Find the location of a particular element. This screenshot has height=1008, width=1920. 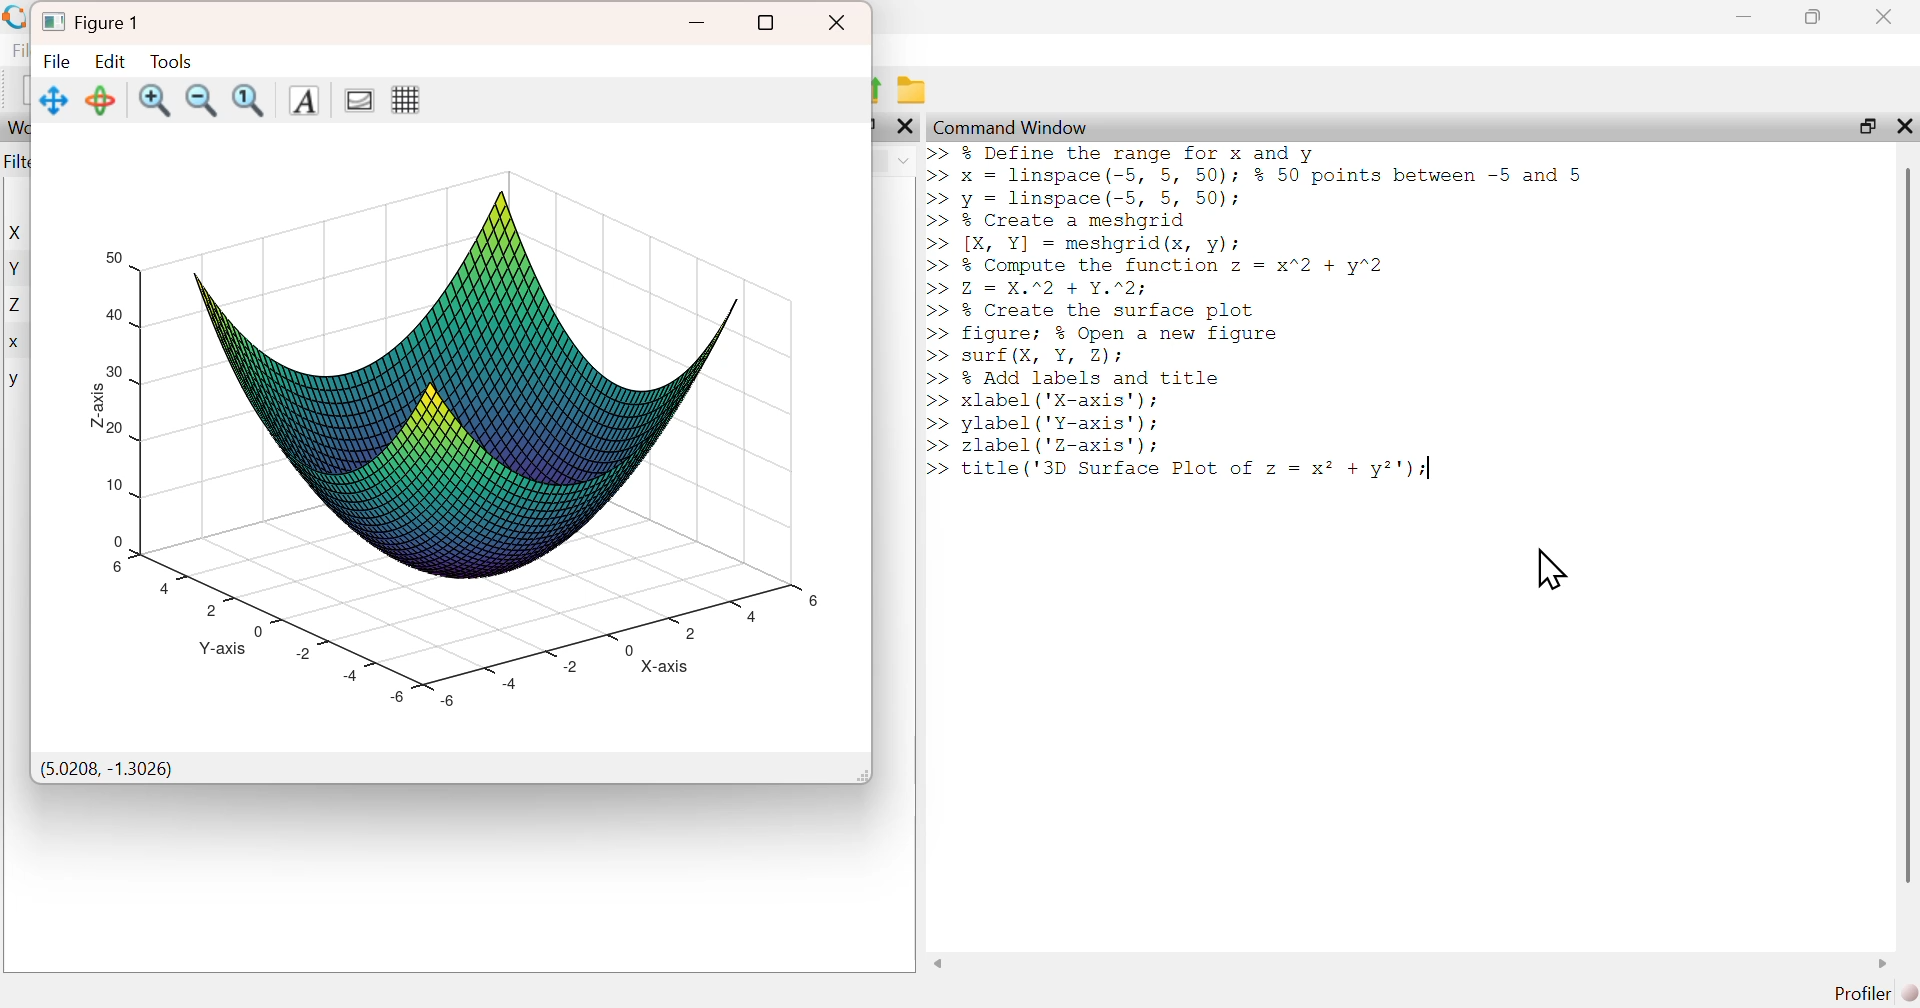

full screen is located at coordinates (767, 23).